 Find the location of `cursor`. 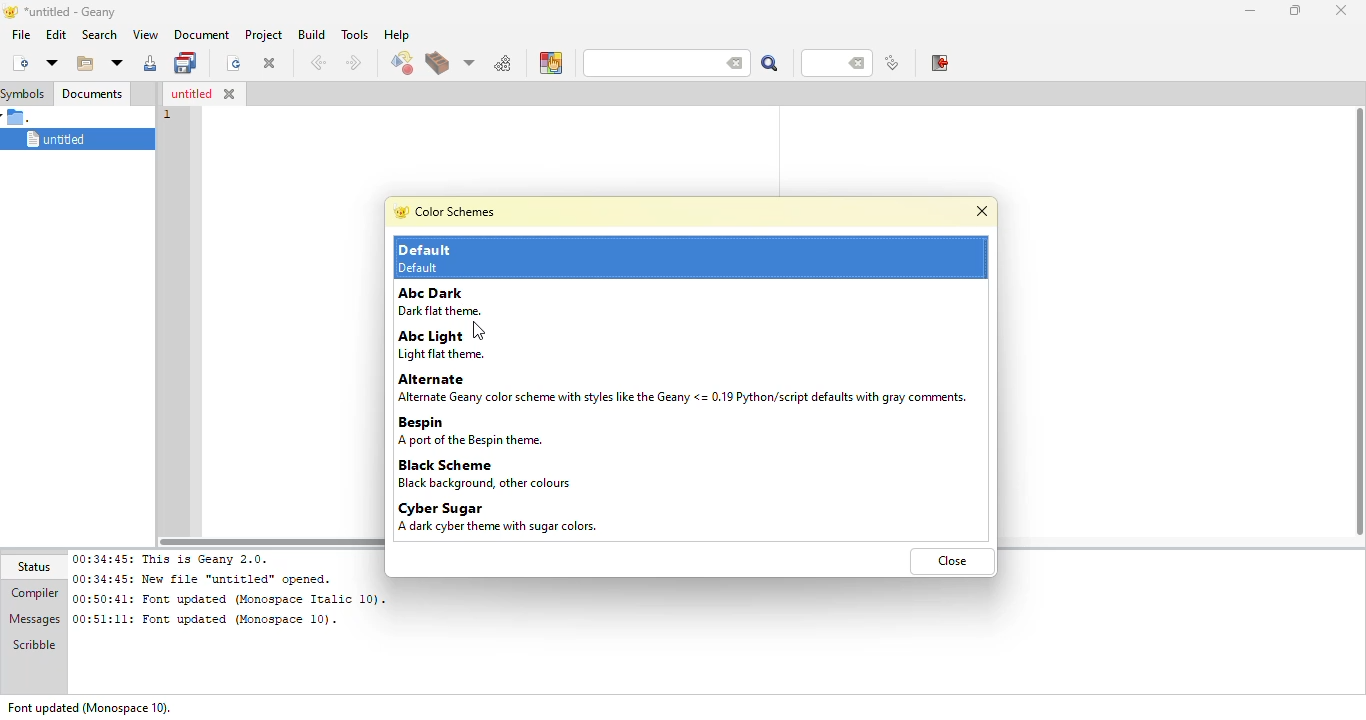

cursor is located at coordinates (483, 330).